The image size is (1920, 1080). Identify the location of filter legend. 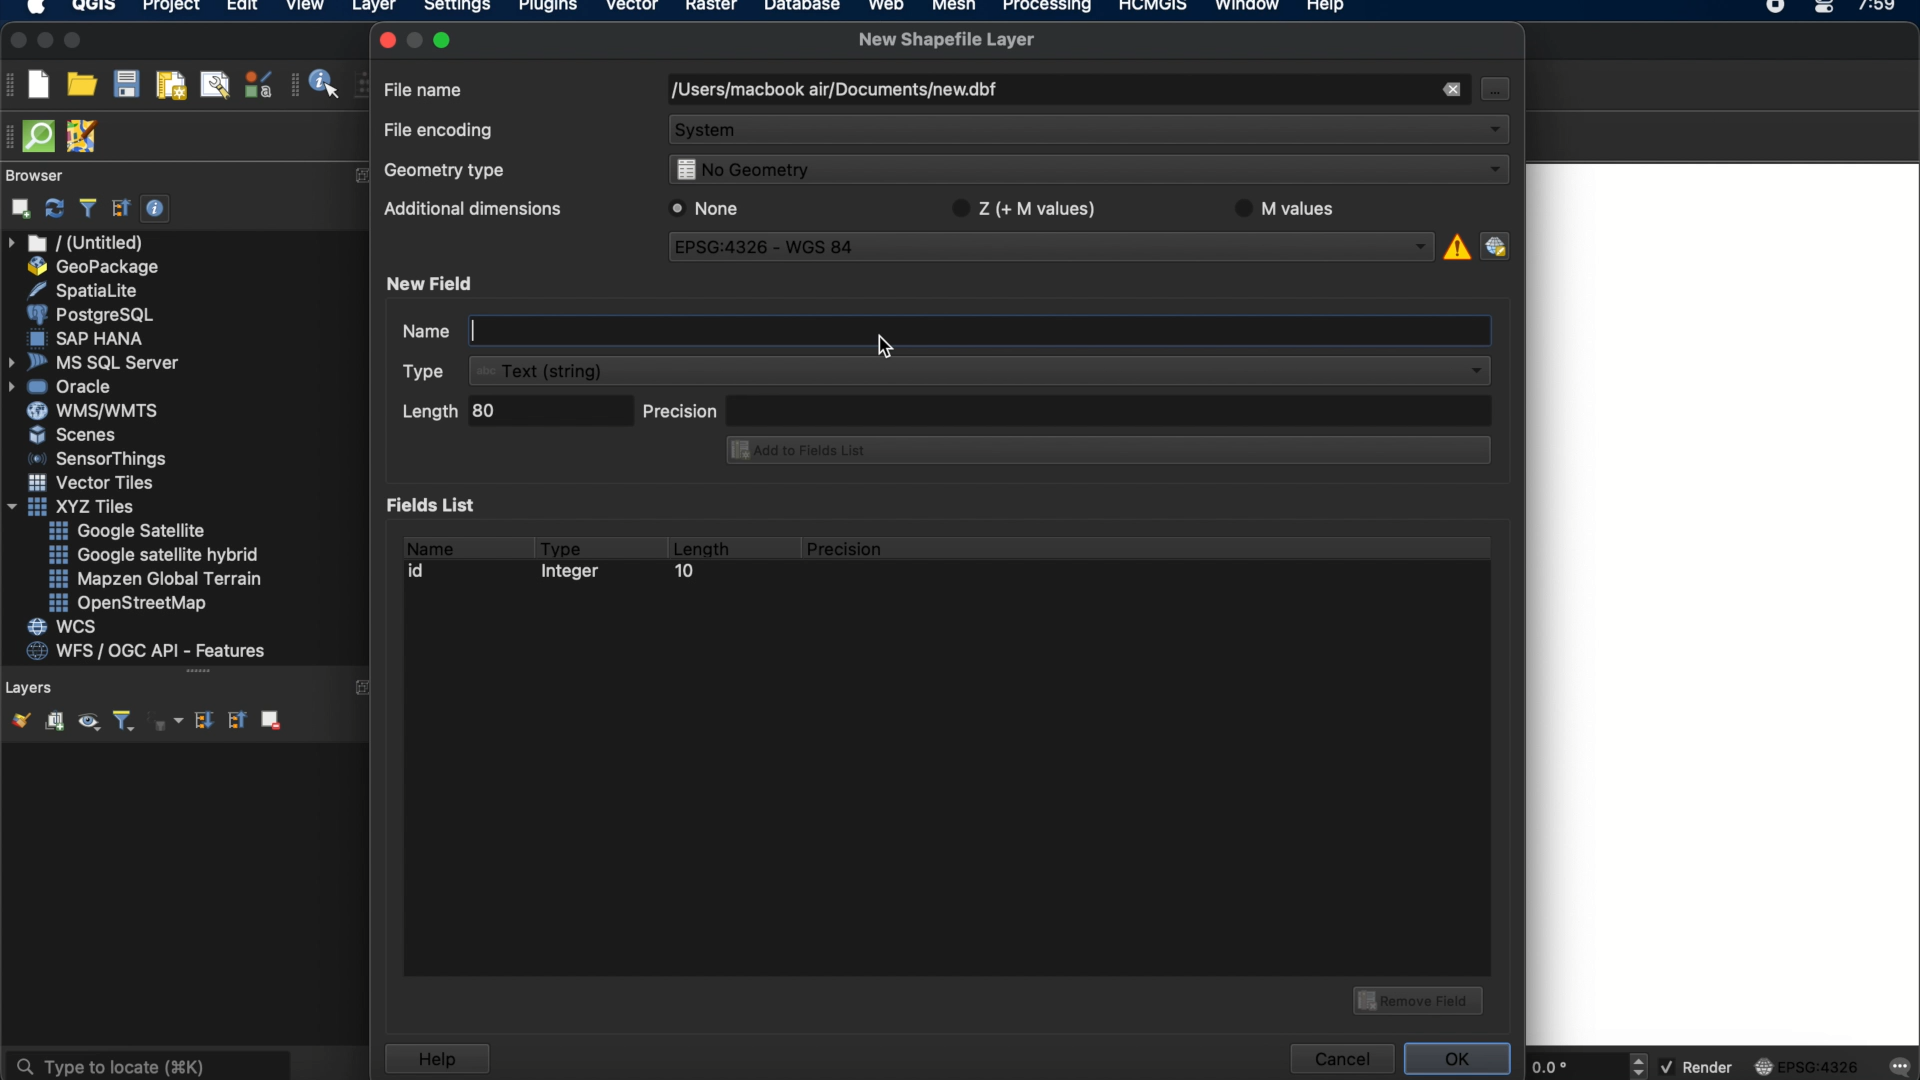
(122, 722).